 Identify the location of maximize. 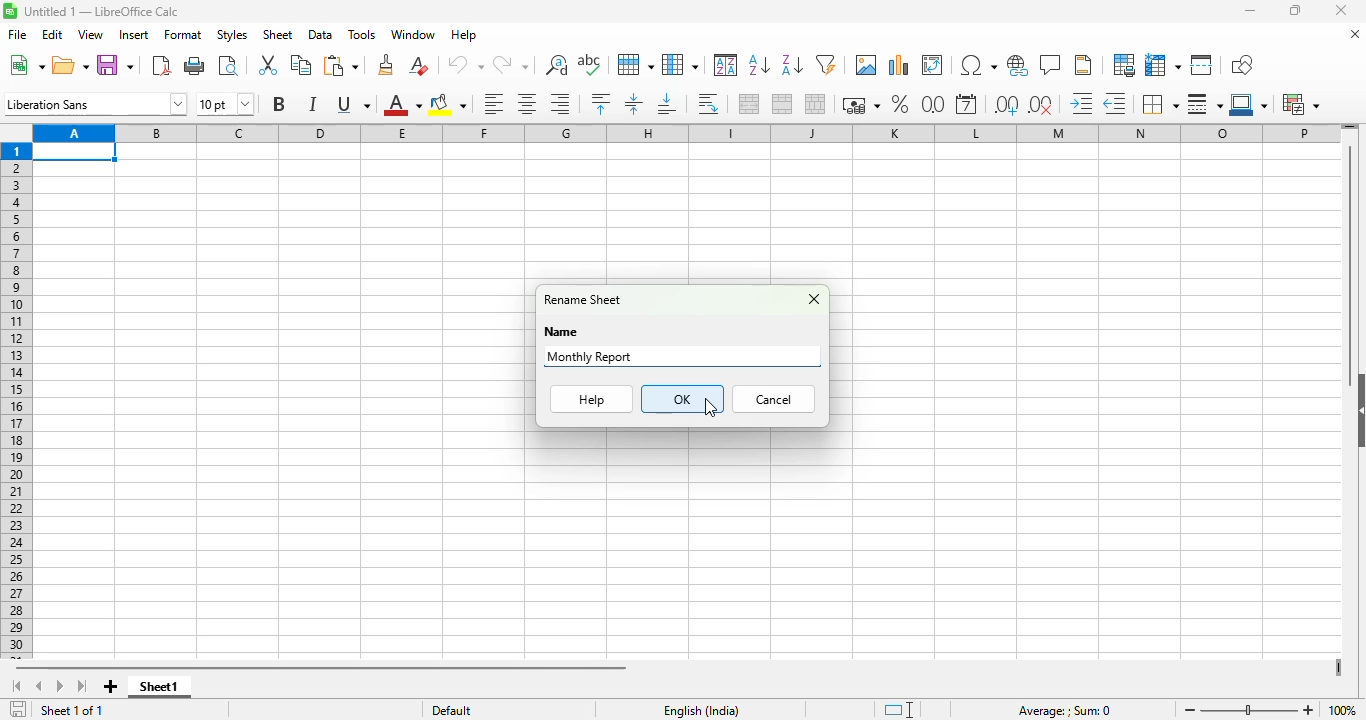
(1294, 10).